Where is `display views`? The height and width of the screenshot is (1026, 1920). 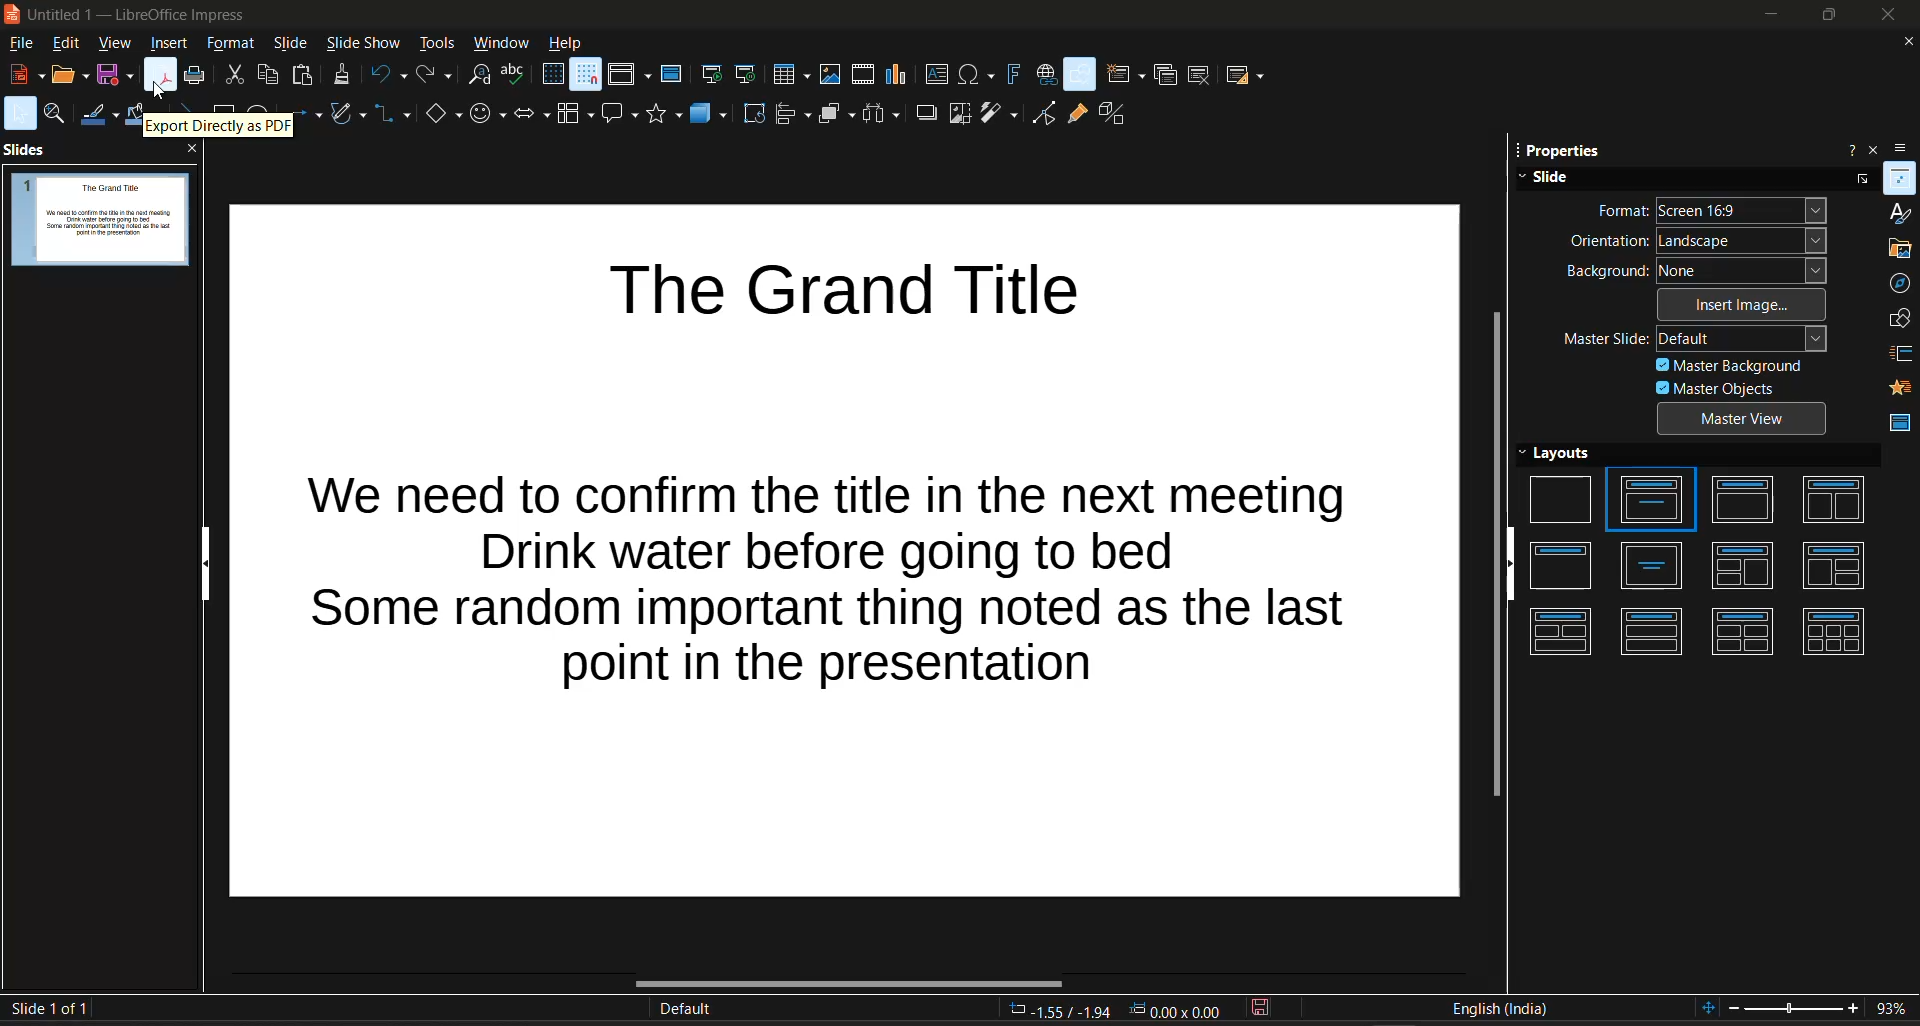
display views is located at coordinates (631, 72).